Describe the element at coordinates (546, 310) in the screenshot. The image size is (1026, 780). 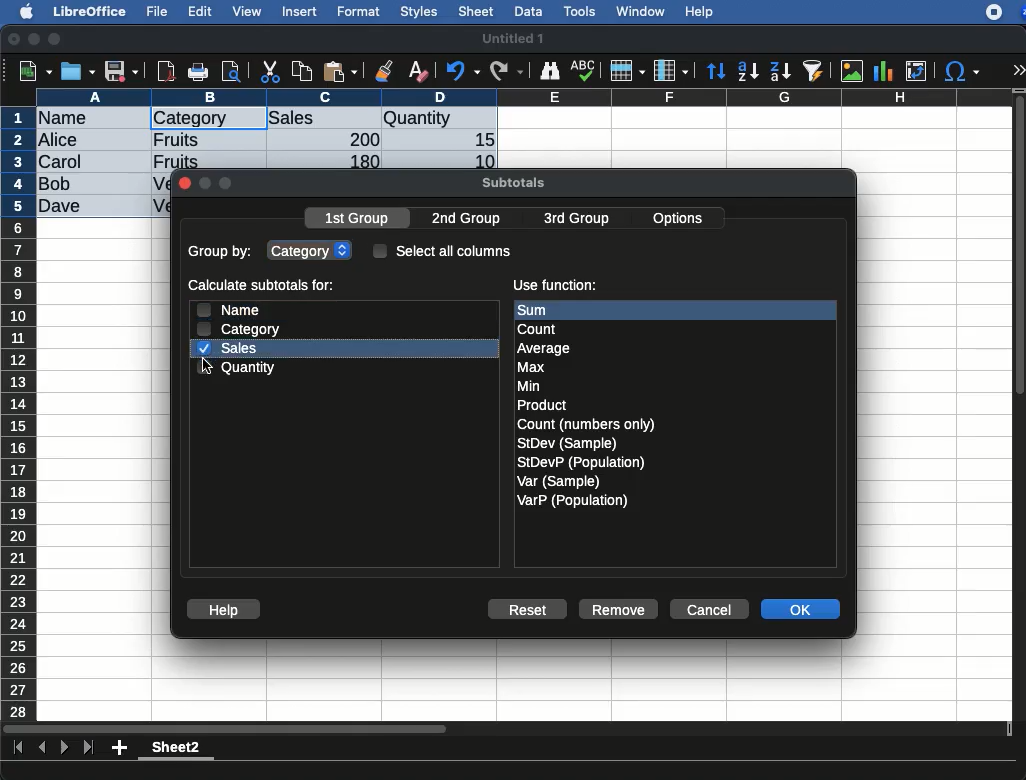
I see `Sum` at that location.